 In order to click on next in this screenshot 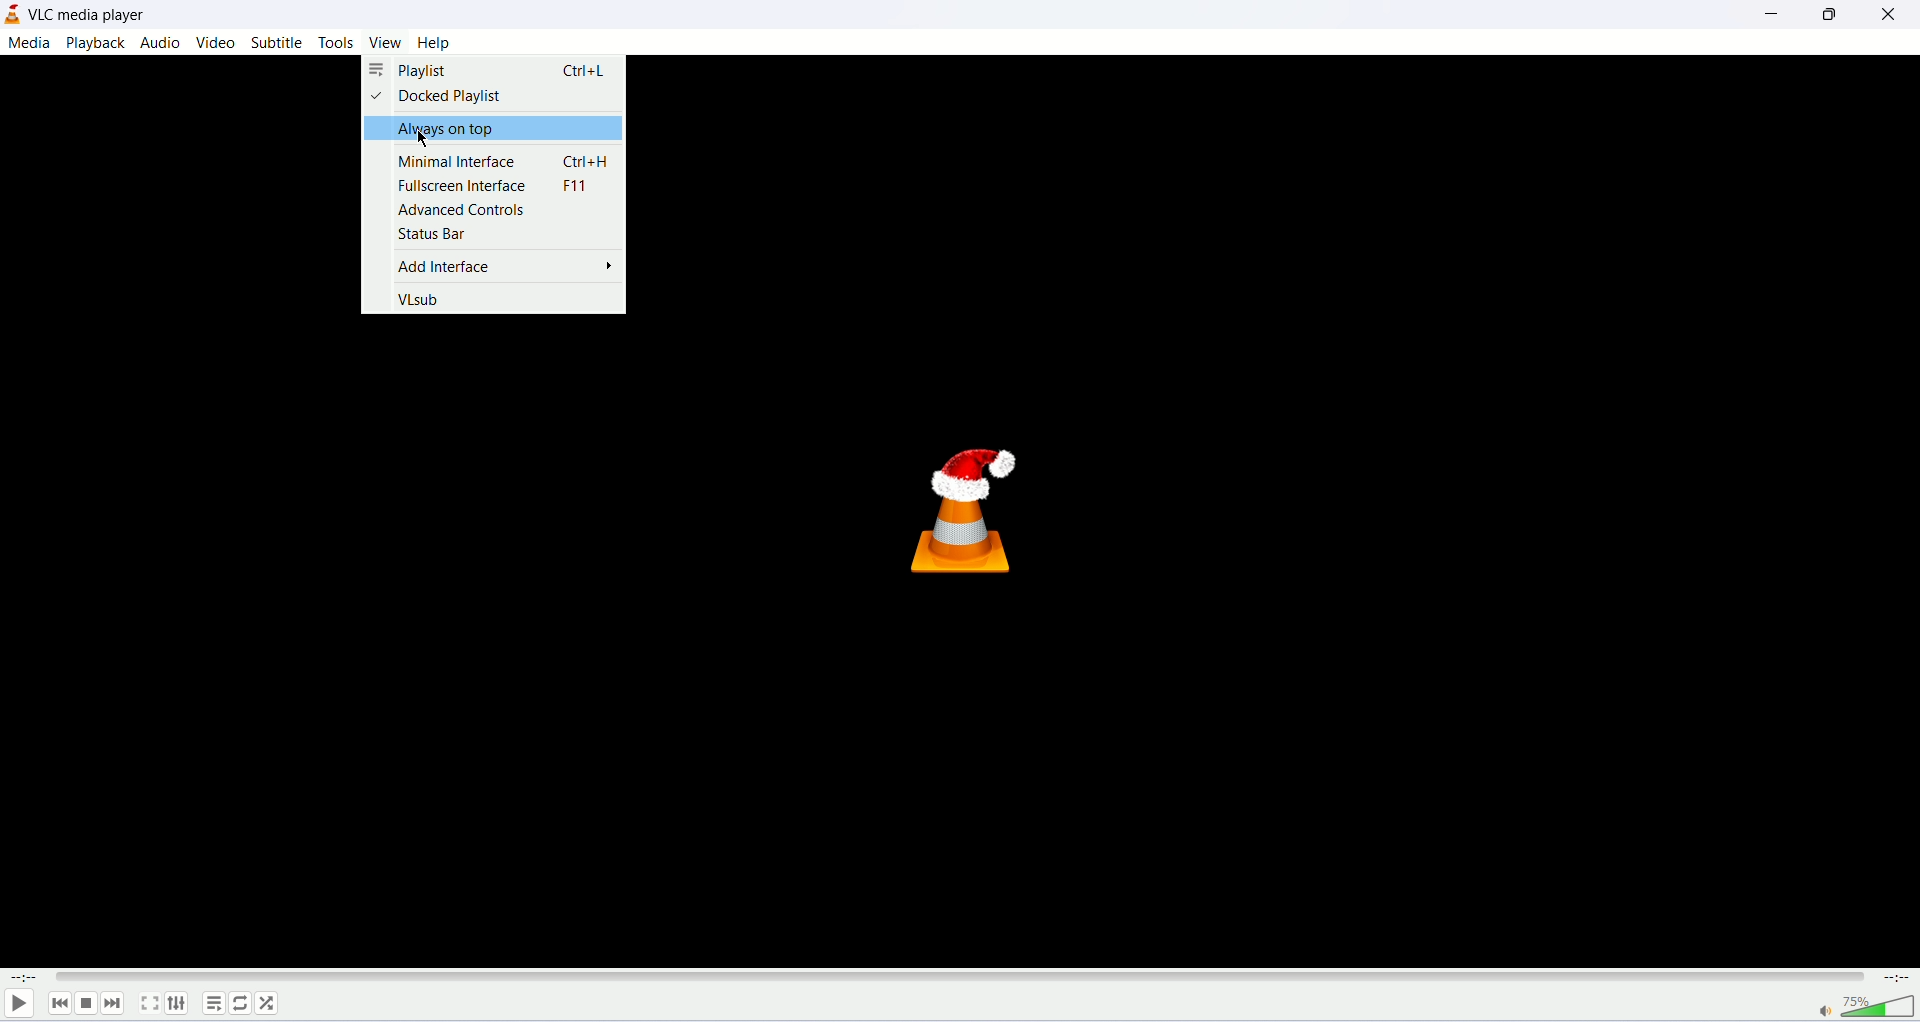, I will do `click(114, 1003)`.